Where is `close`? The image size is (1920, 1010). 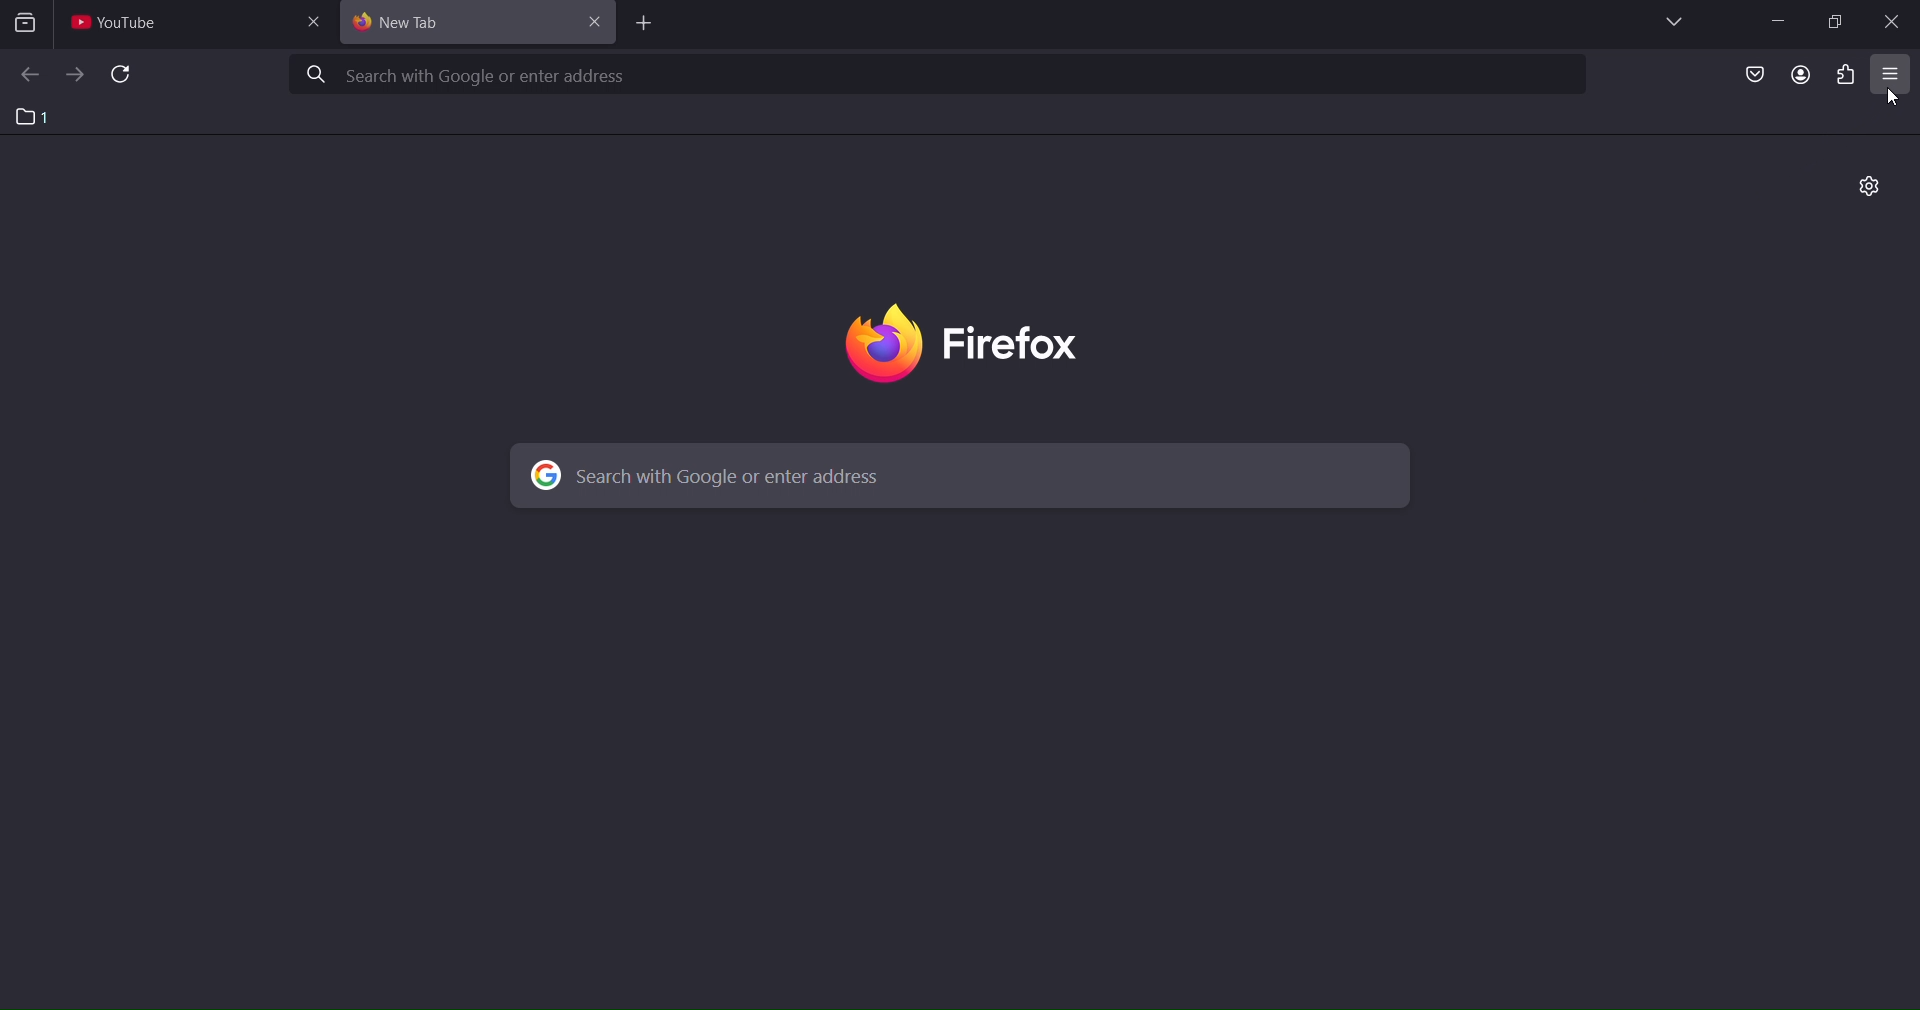
close is located at coordinates (1892, 24).